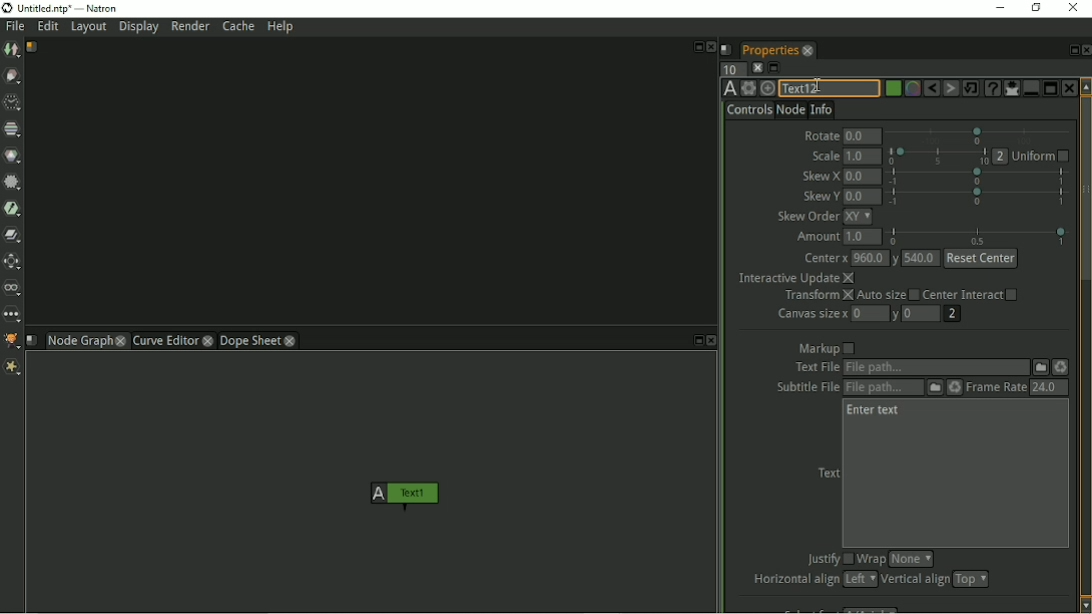 The image size is (1092, 614). I want to click on Close, so click(711, 47).